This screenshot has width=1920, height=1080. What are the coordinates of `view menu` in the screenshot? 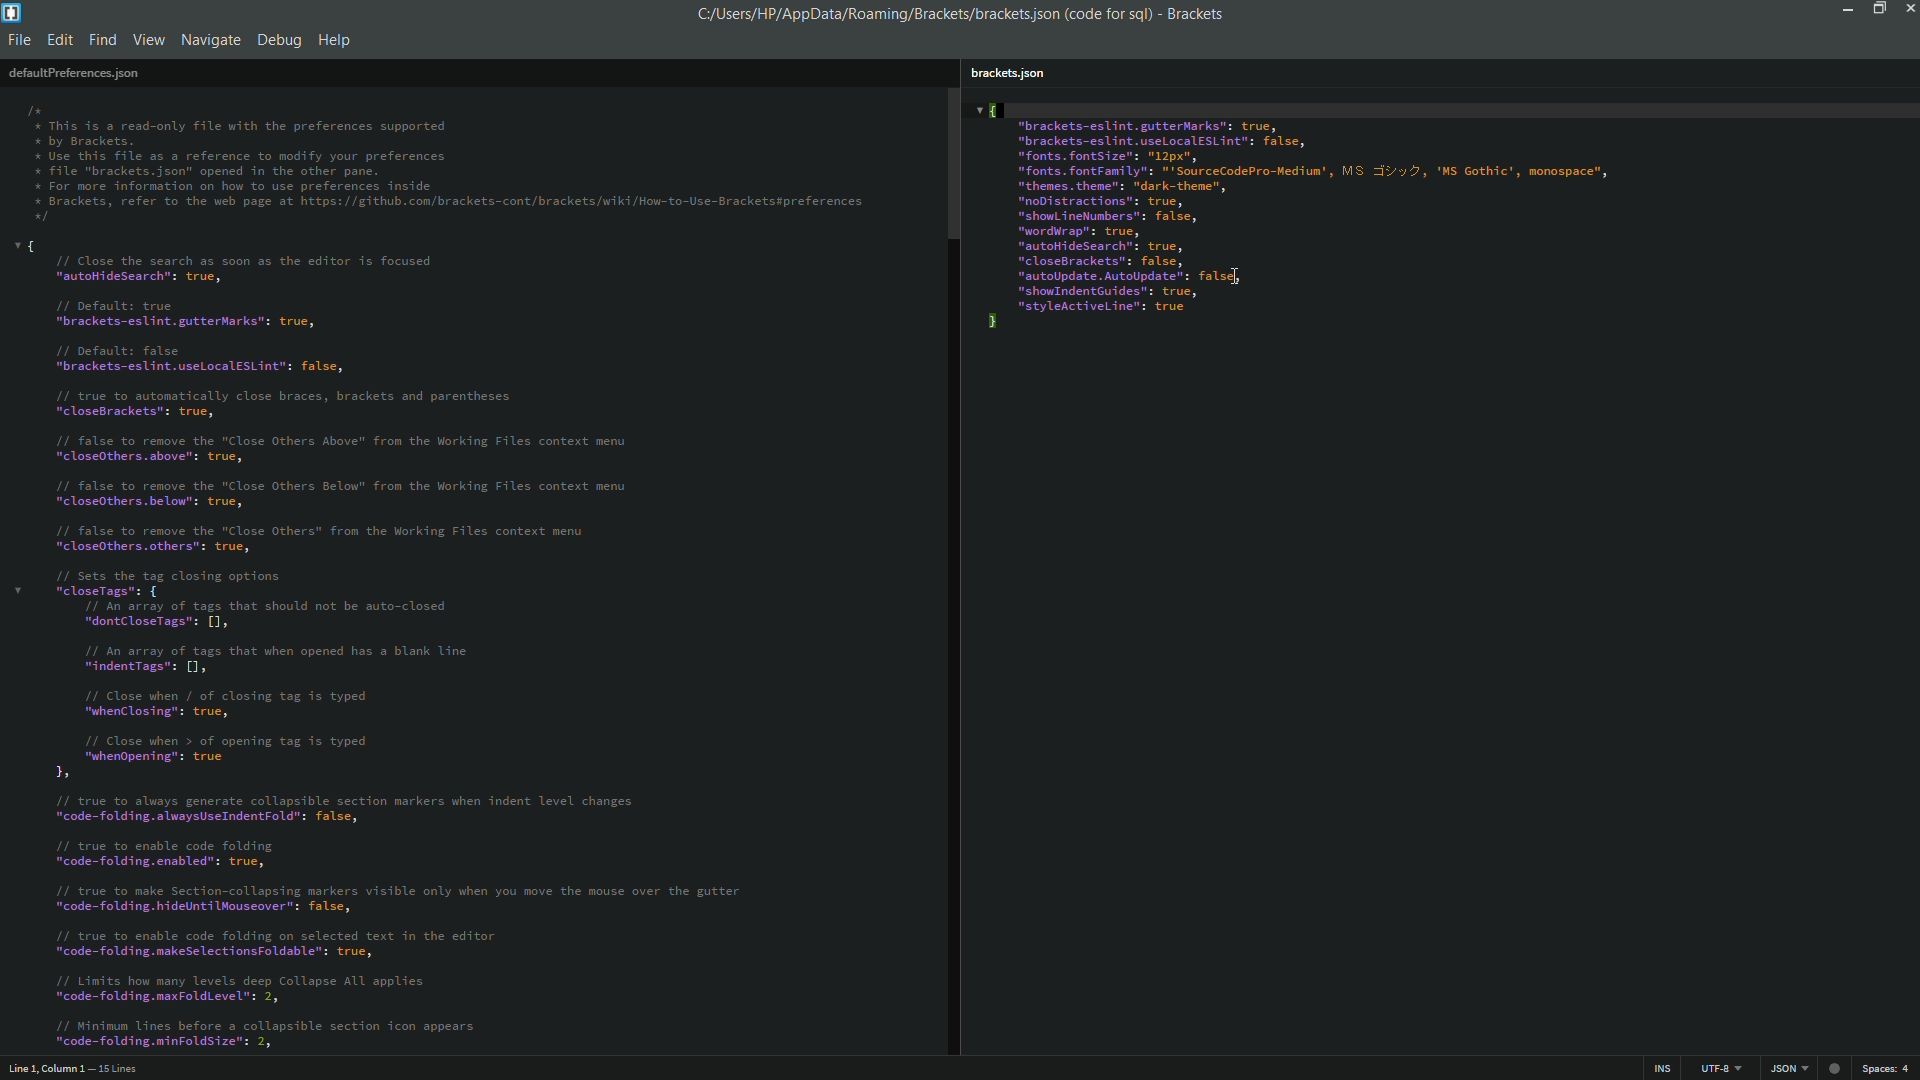 It's located at (149, 40).